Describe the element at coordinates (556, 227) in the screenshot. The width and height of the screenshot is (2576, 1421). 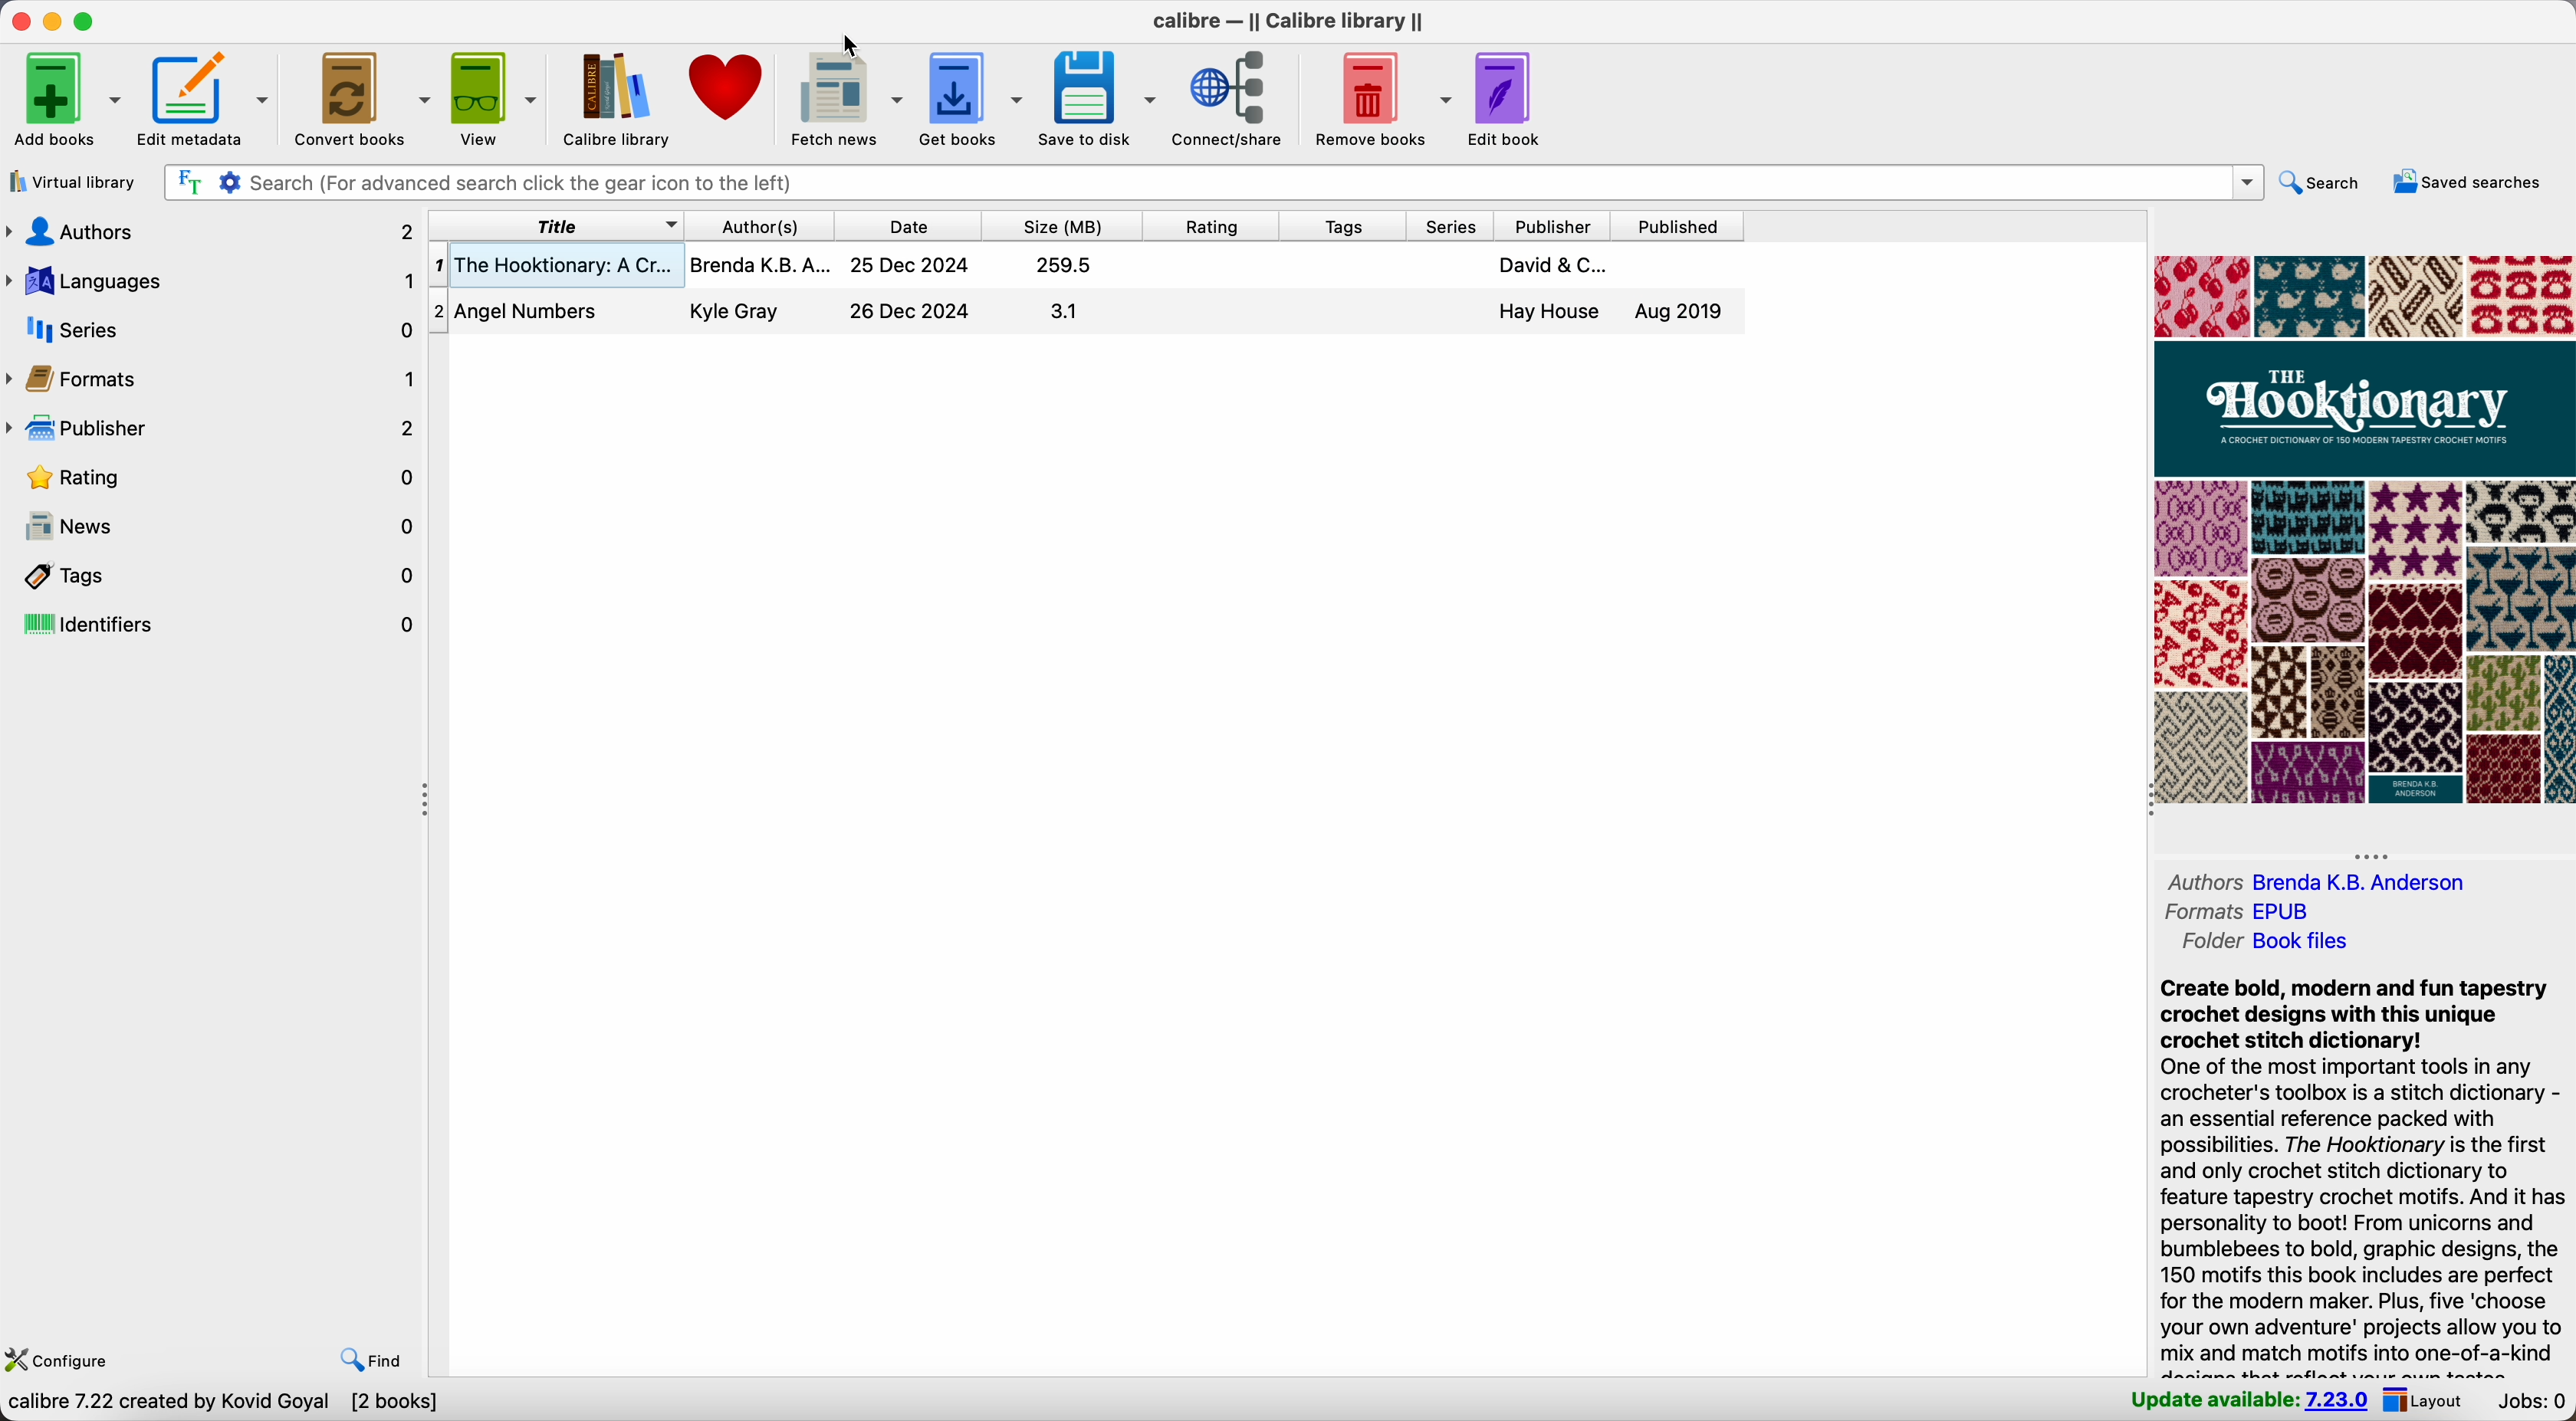
I see `title` at that location.